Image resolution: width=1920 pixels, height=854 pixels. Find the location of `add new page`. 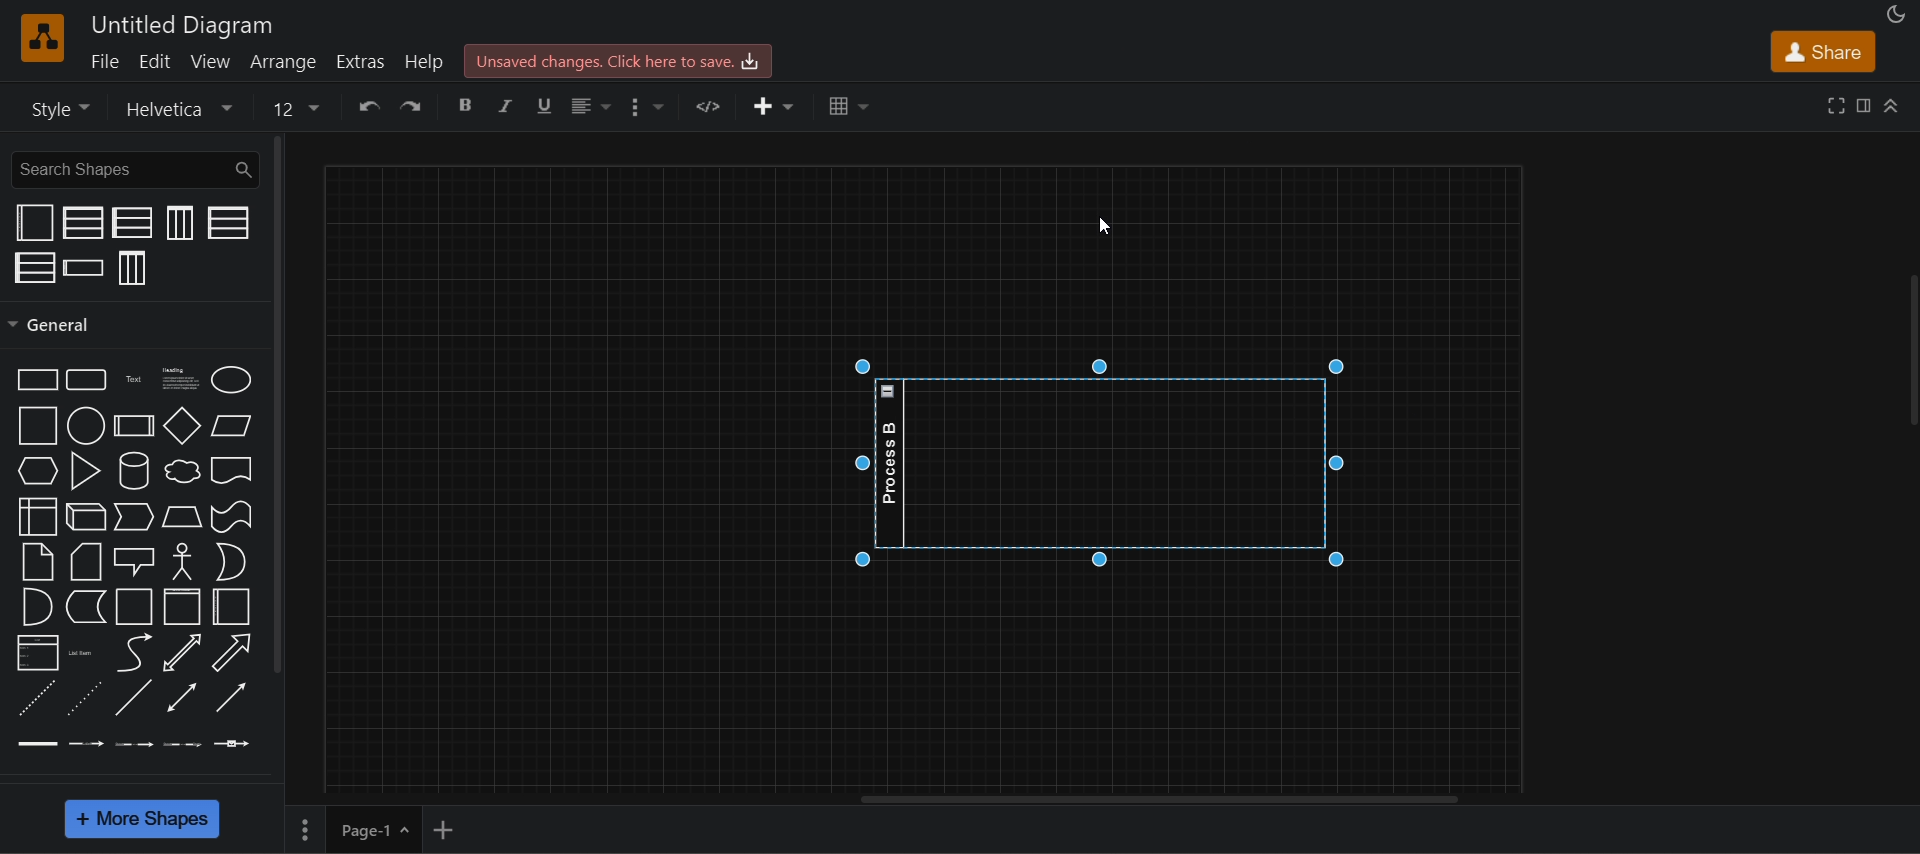

add new page is located at coordinates (452, 827).